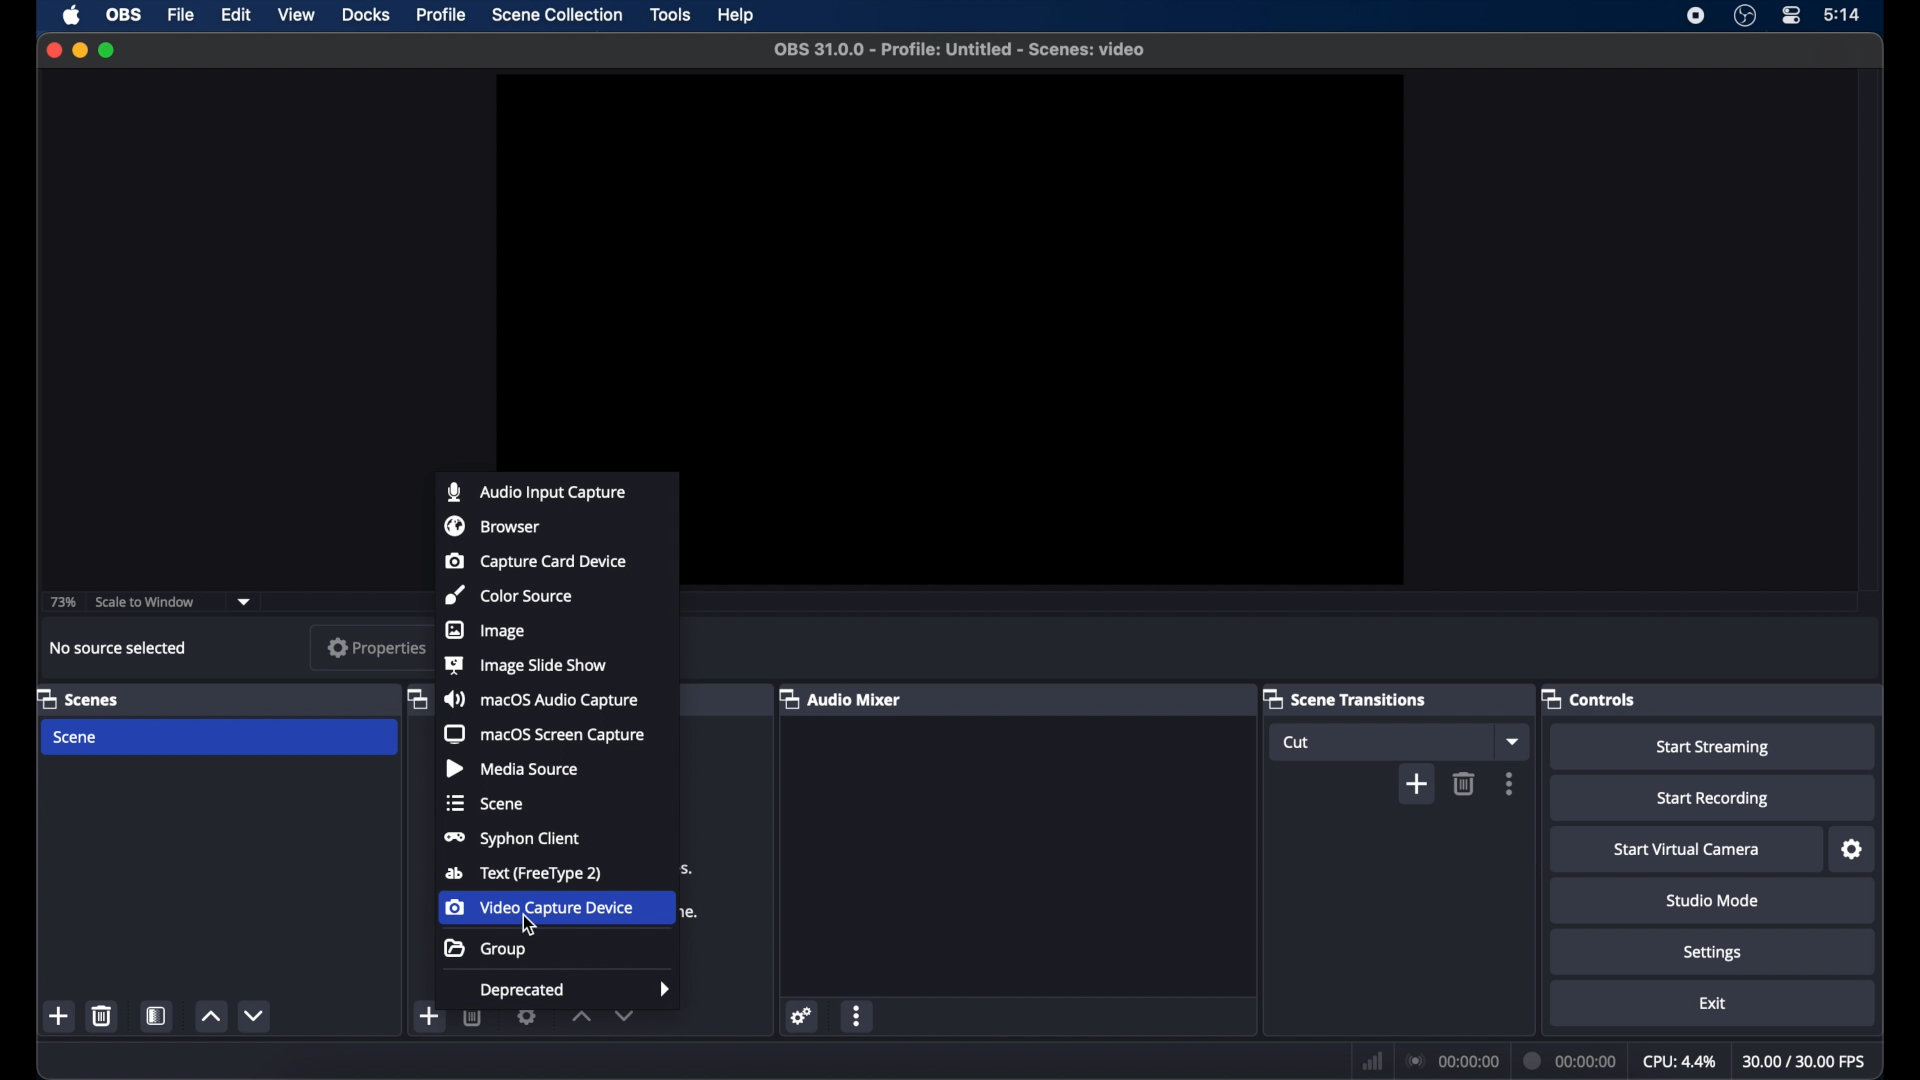 This screenshot has width=1920, height=1080. I want to click on help, so click(740, 15).